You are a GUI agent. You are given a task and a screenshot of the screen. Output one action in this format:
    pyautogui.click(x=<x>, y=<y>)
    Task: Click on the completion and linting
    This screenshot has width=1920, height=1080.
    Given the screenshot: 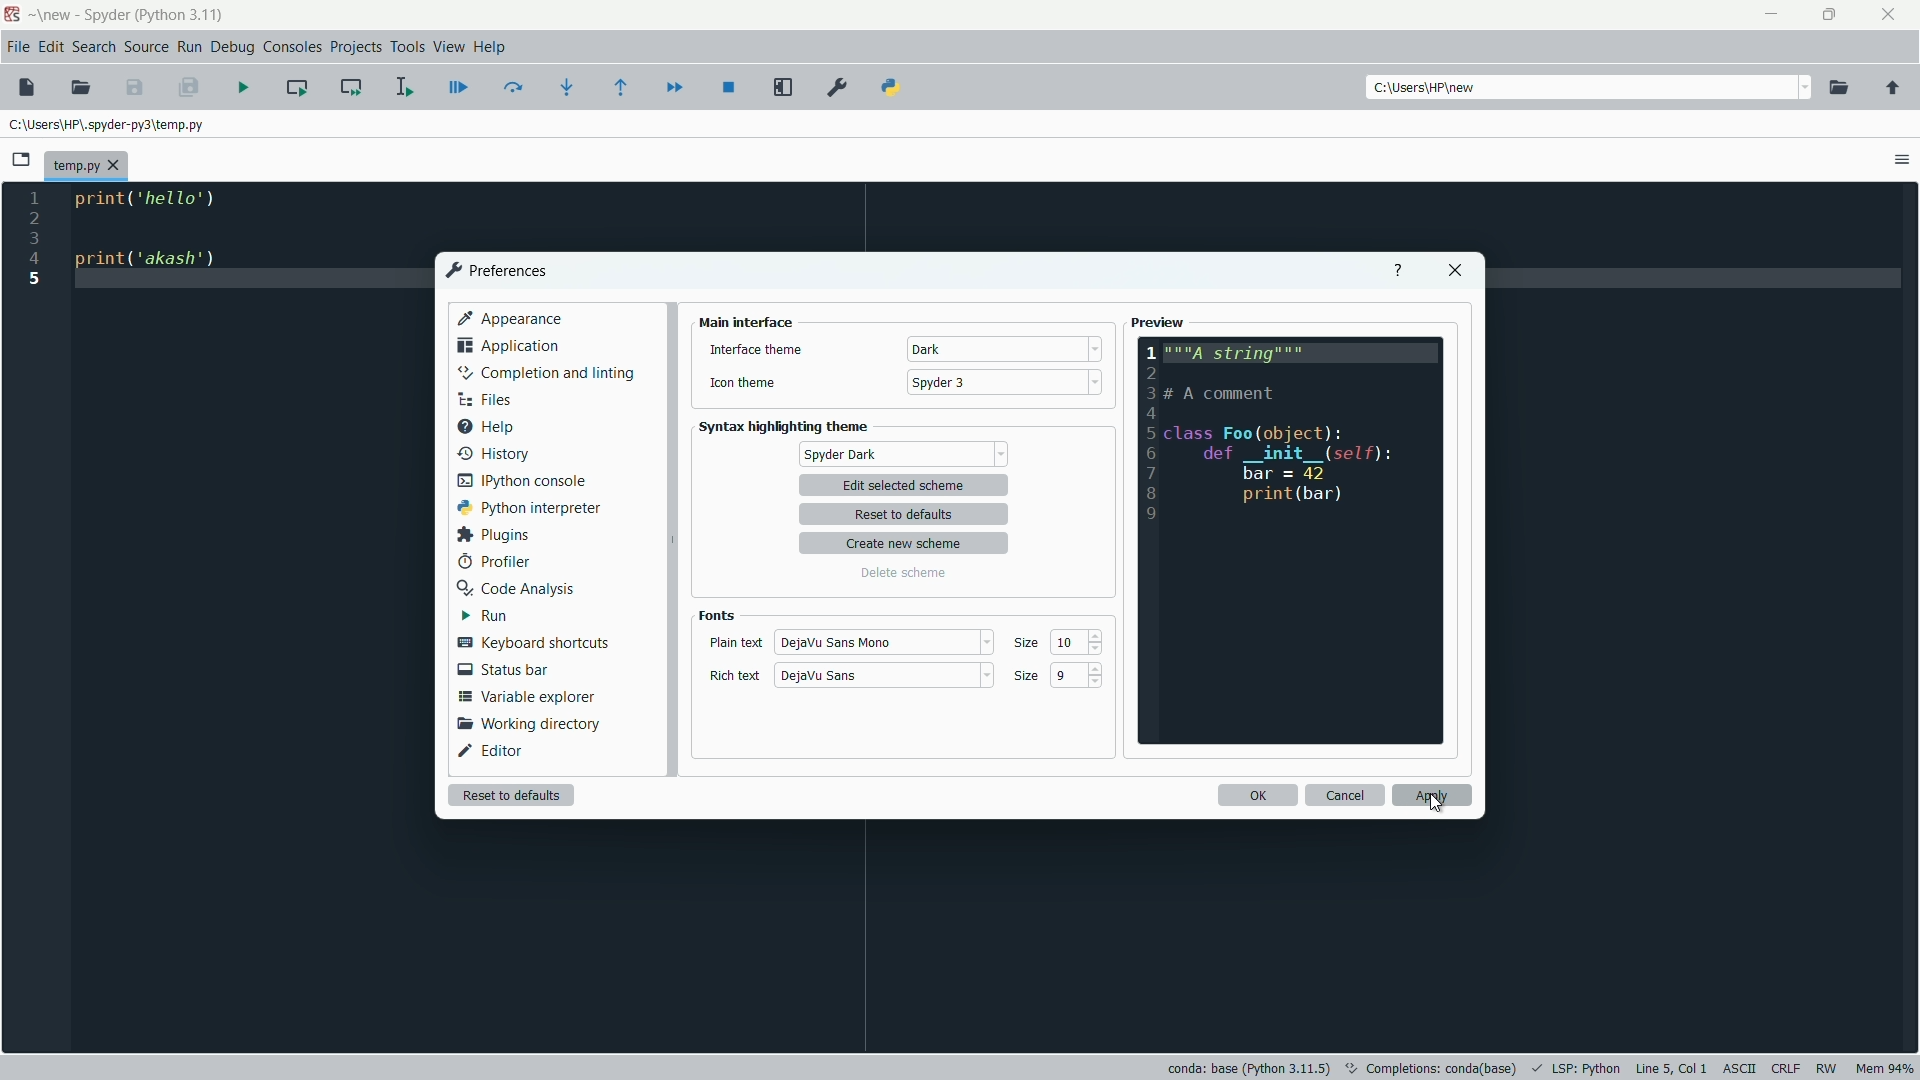 What is the action you would take?
    pyautogui.click(x=546, y=373)
    